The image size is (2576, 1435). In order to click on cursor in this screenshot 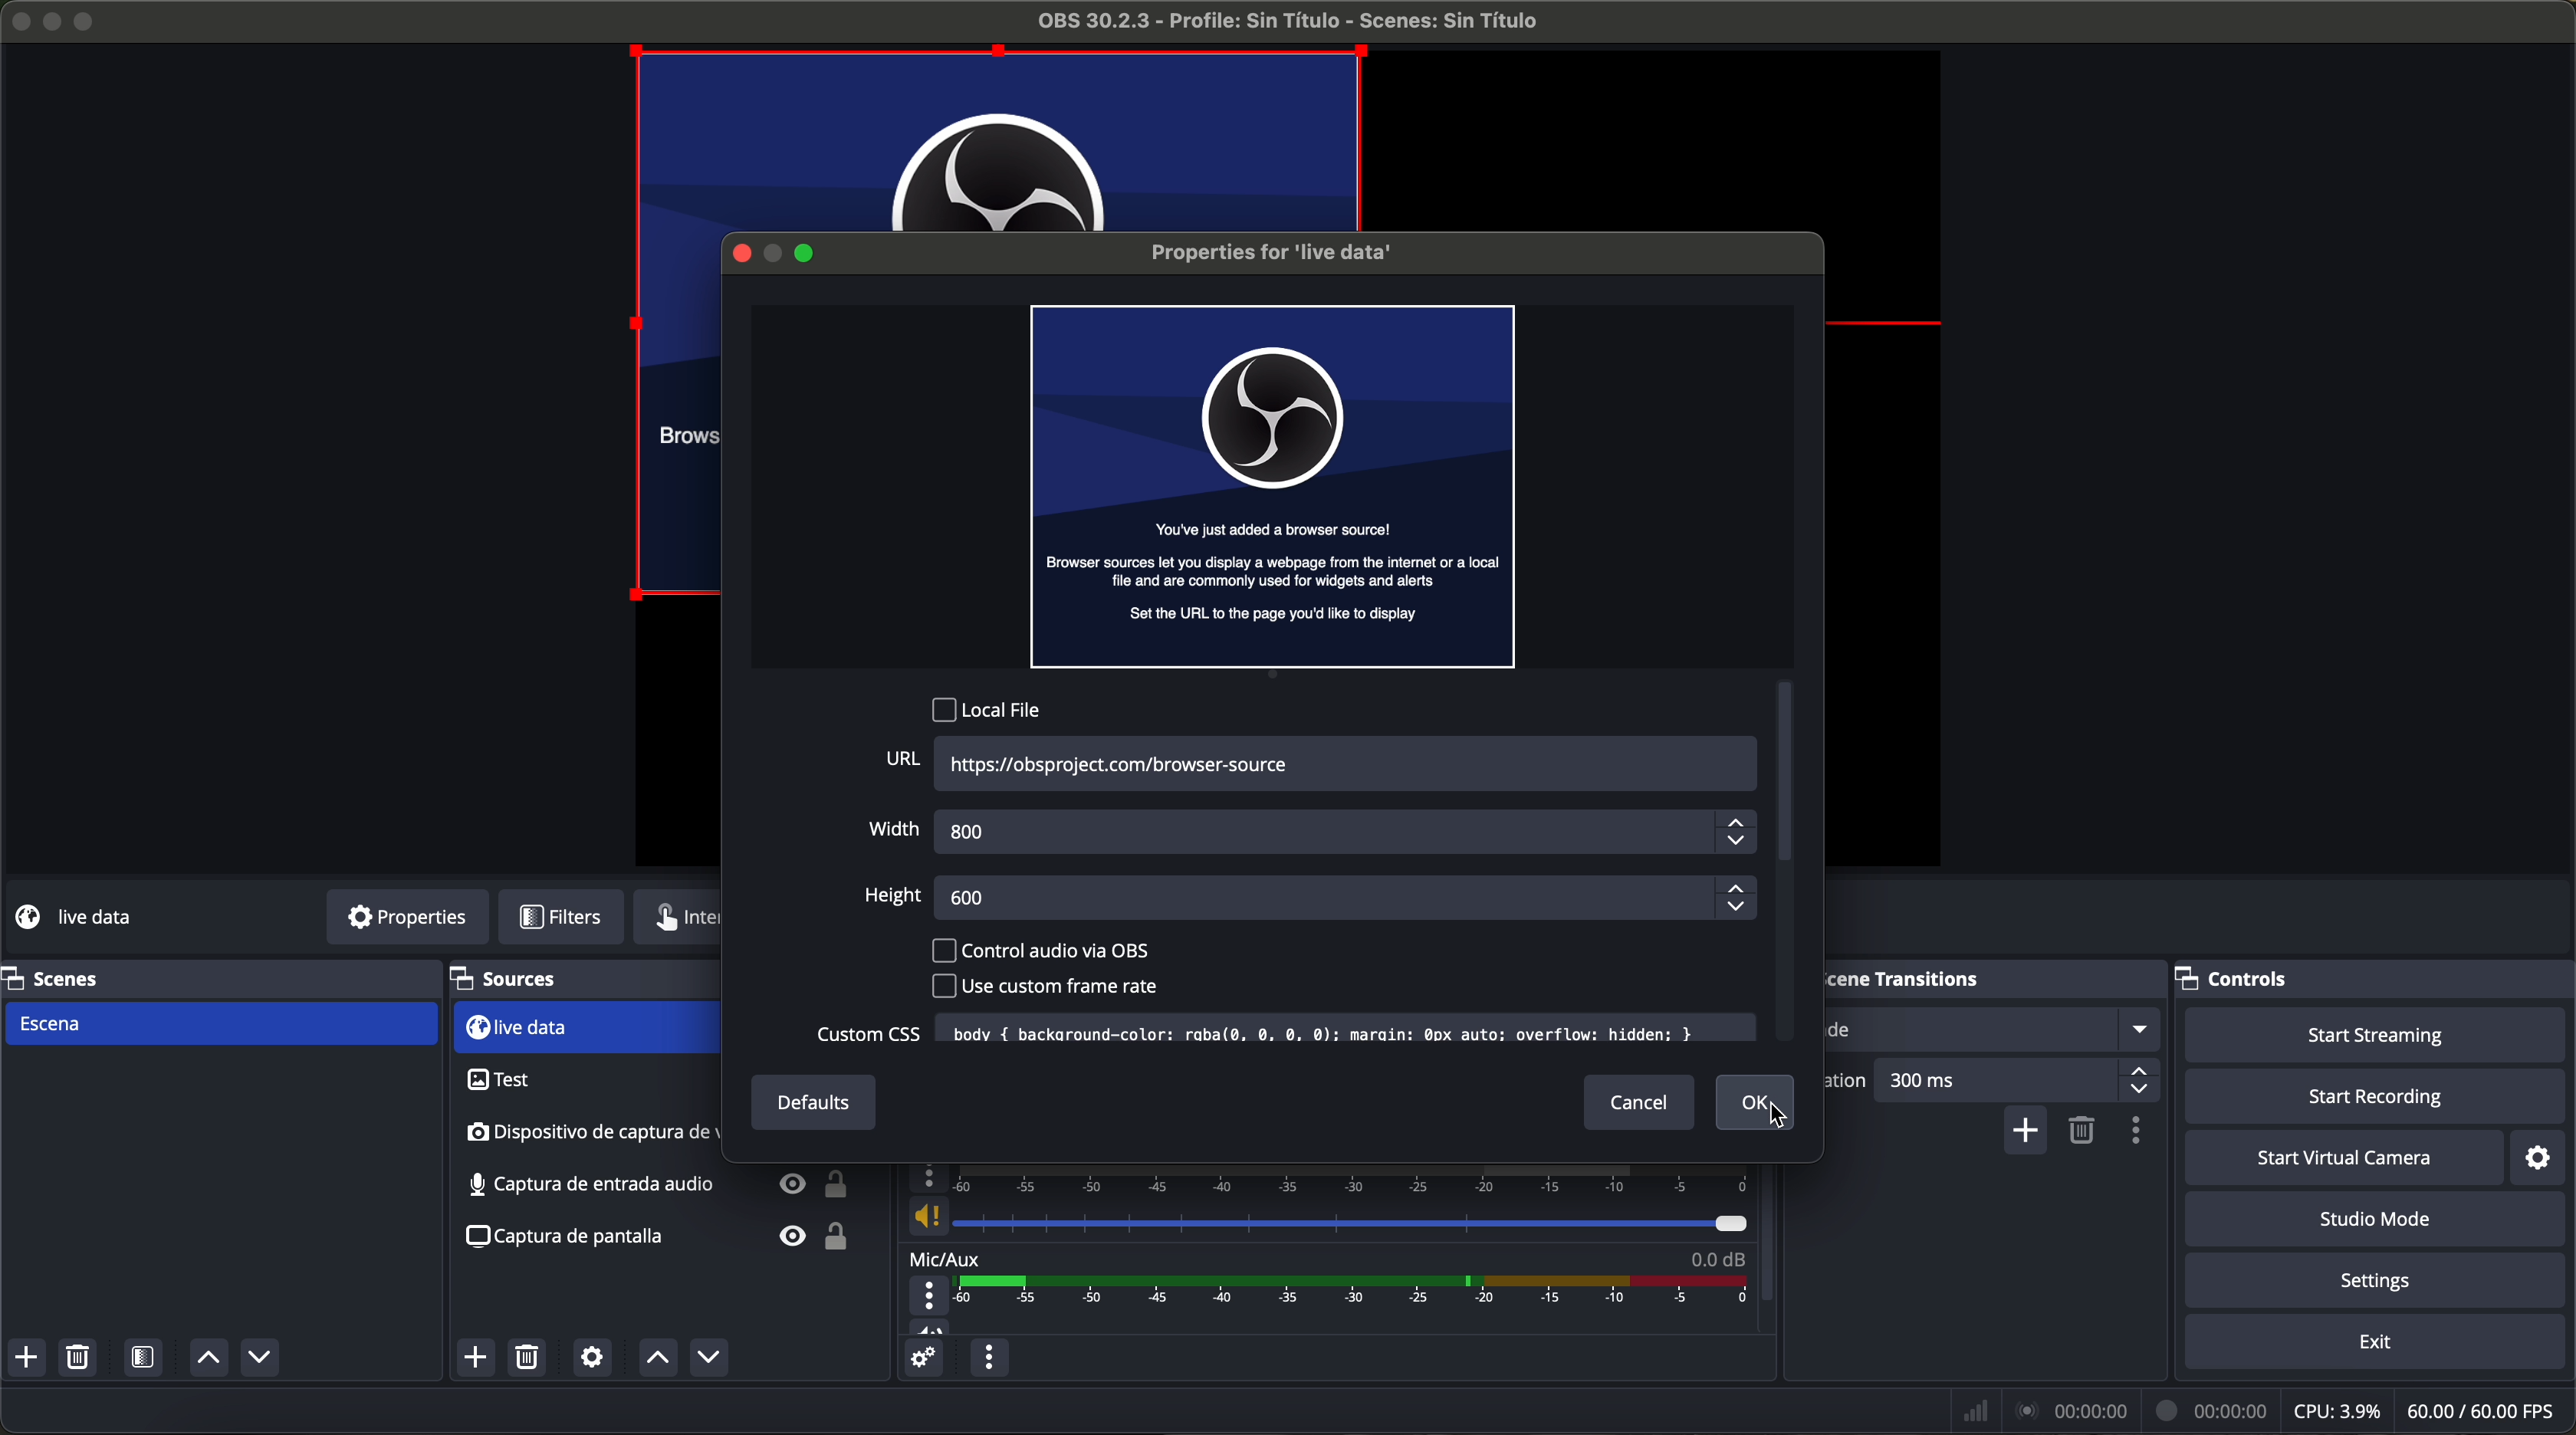, I will do `click(1779, 1119)`.